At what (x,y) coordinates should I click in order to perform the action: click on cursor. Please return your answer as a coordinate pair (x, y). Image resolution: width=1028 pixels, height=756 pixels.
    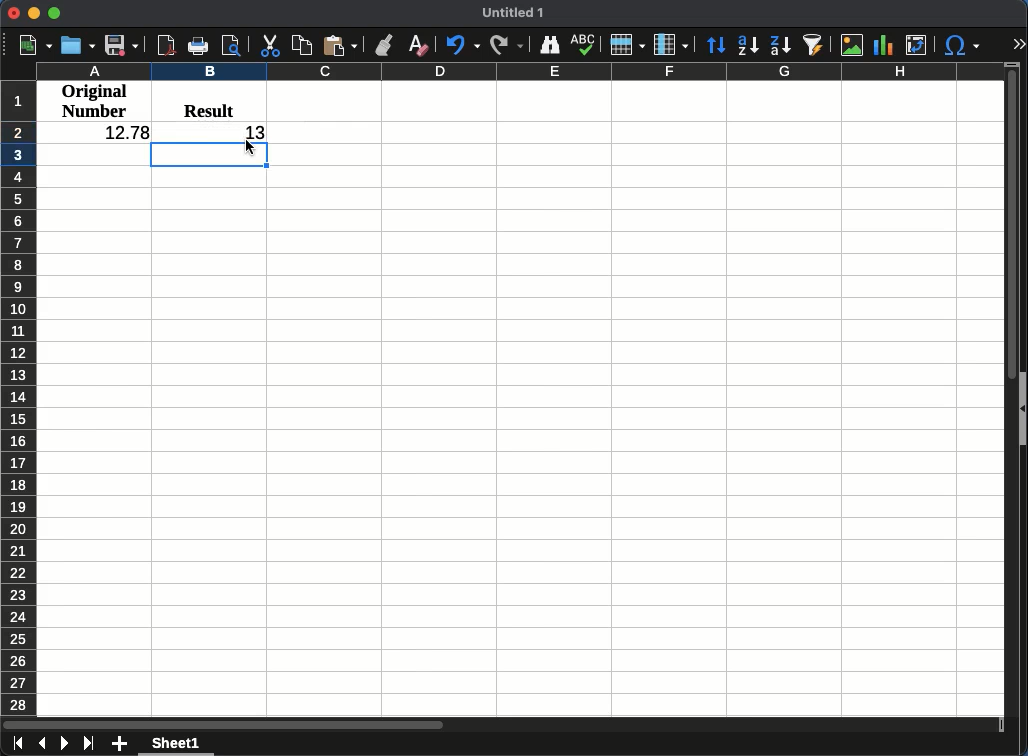
    Looking at the image, I should click on (251, 148).